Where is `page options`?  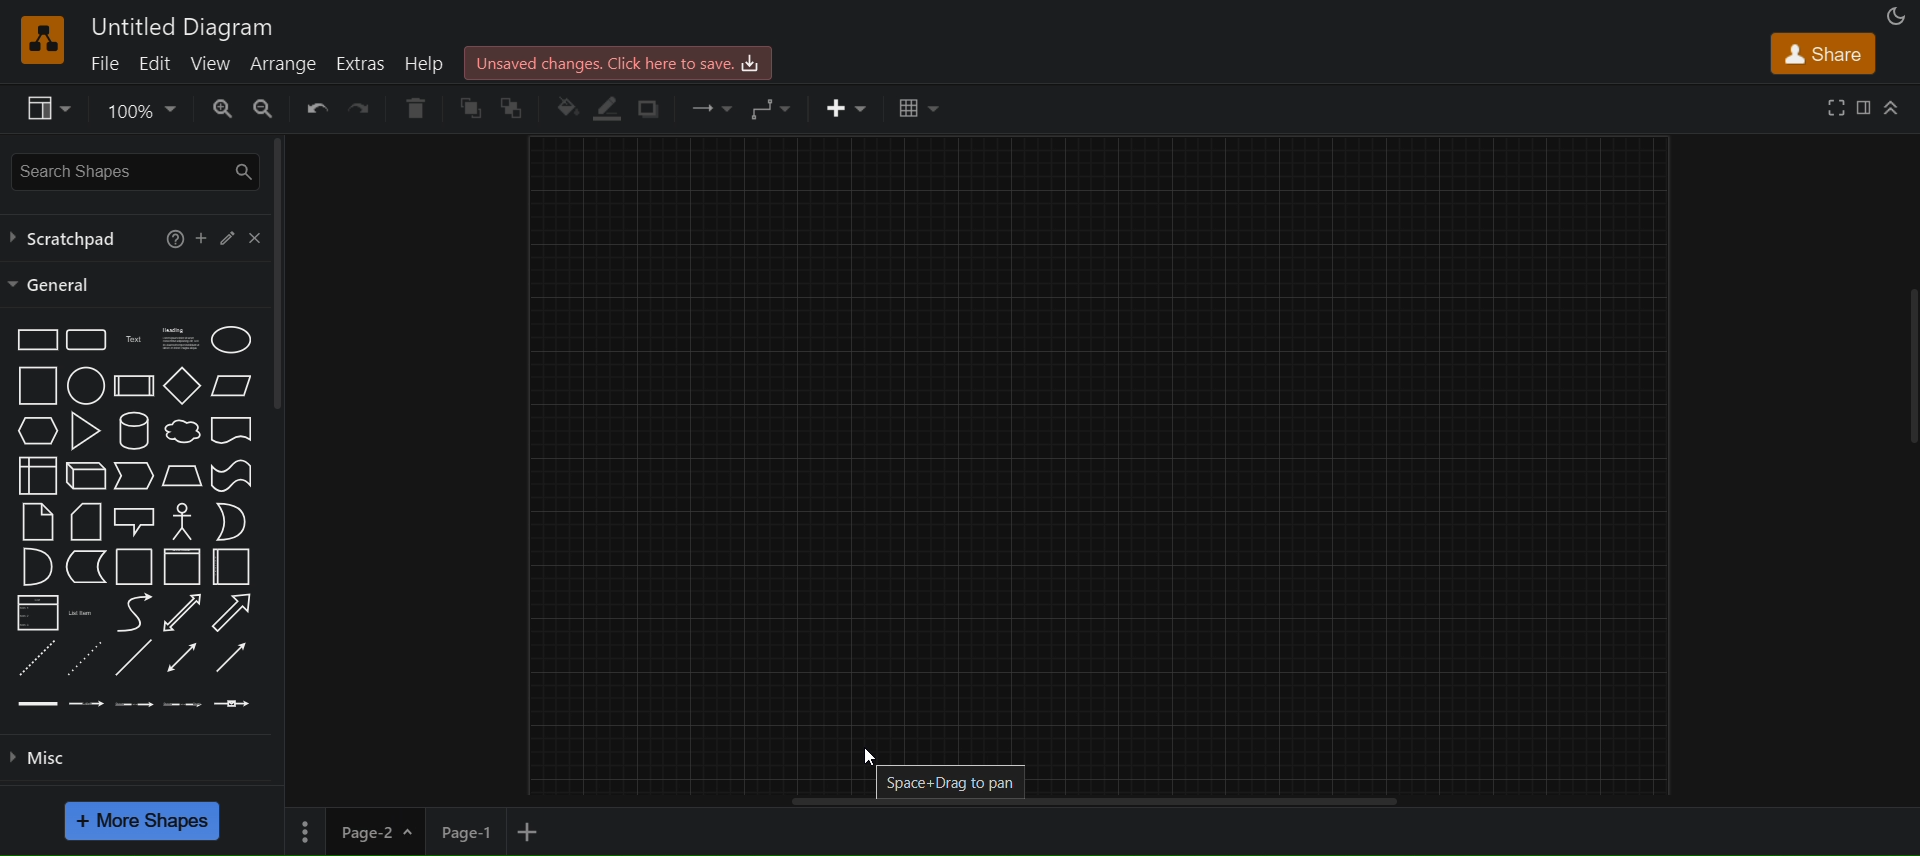 page options is located at coordinates (304, 830).